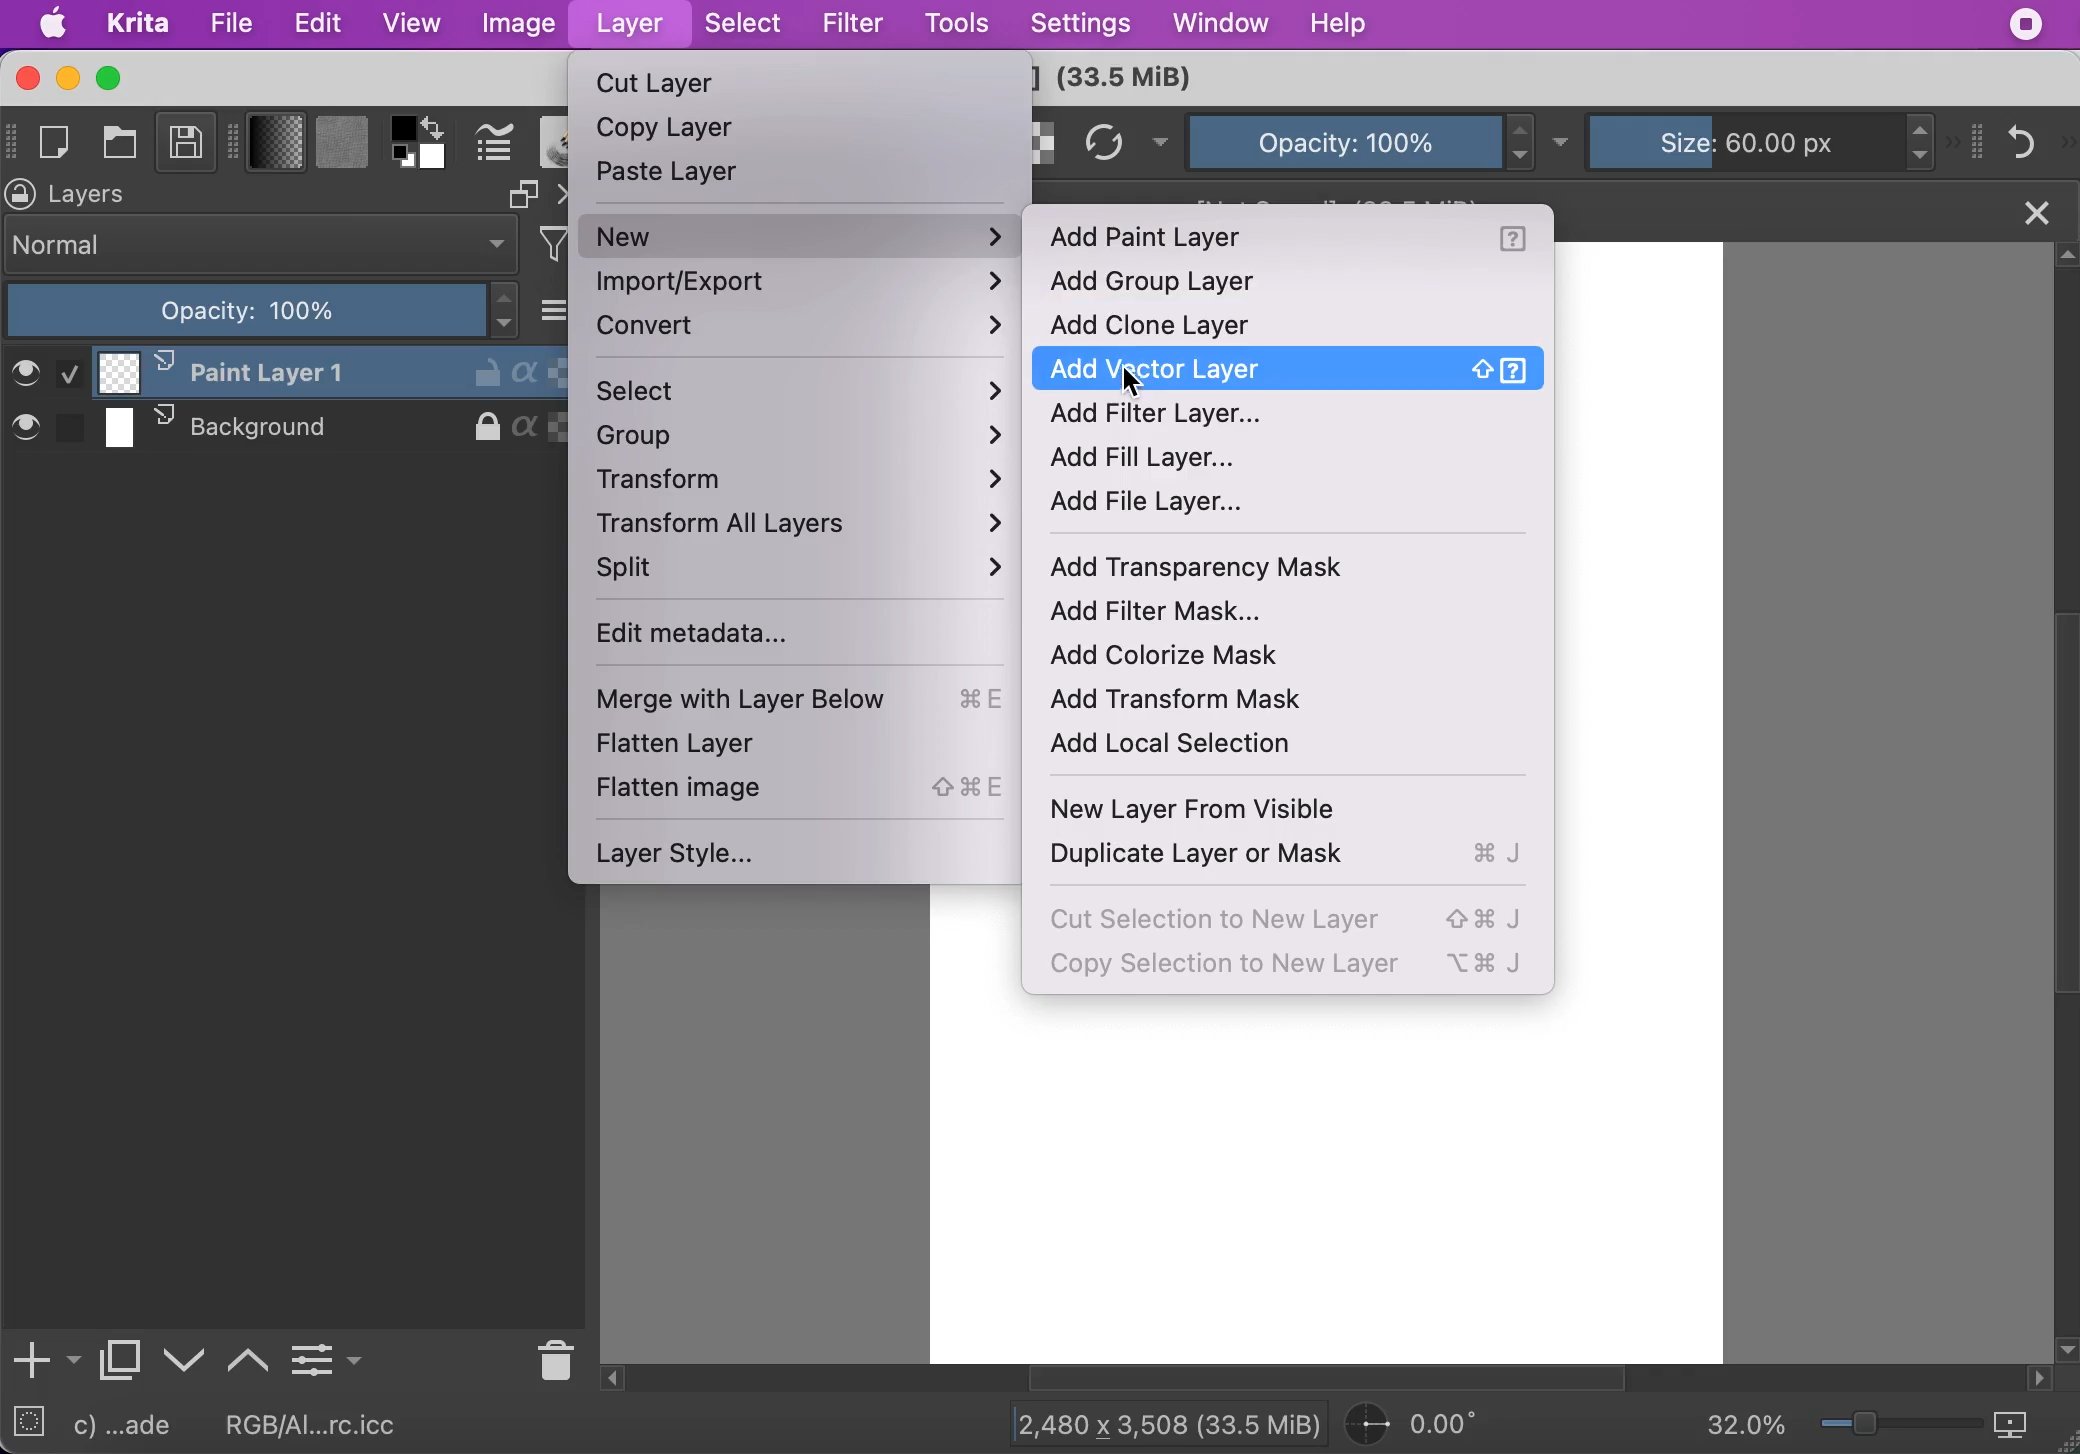 Image resolution: width=2080 pixels, height=1454 pixels. I want to click on krita, so click(140, 25).